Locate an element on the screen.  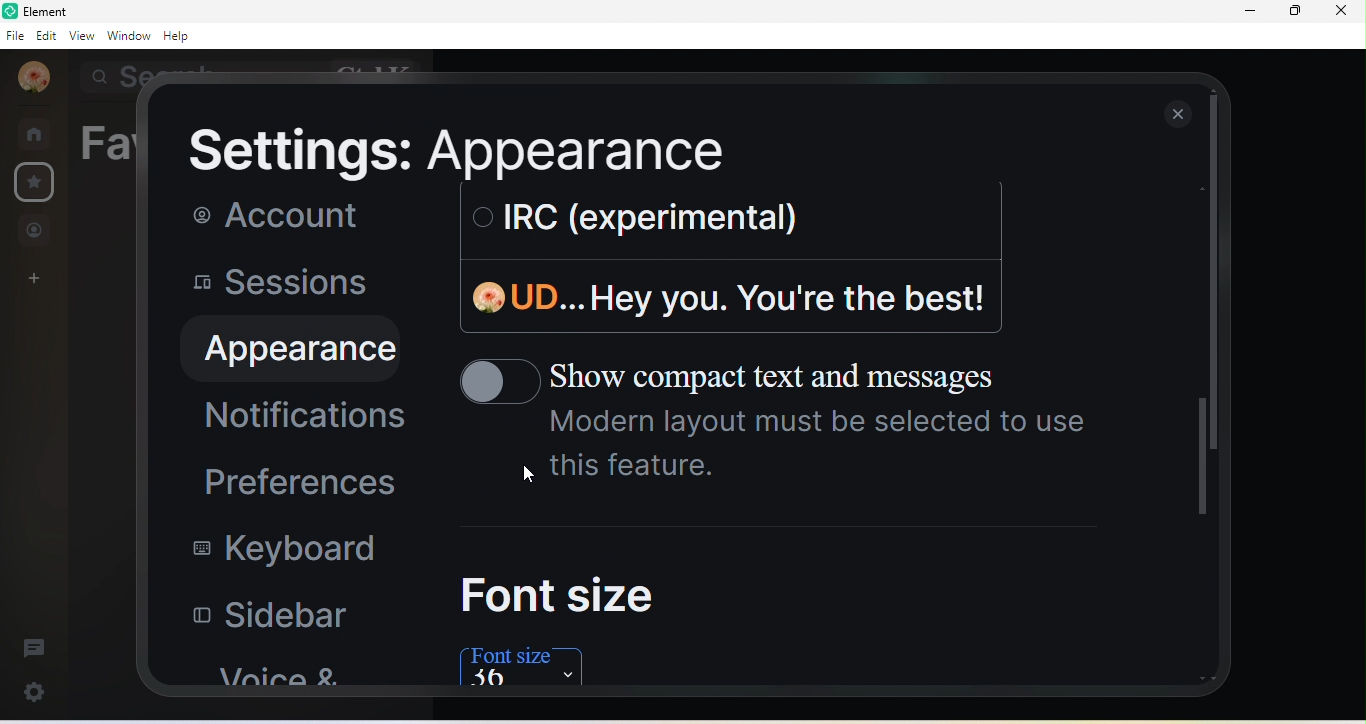
preferences is located at coordinates (290, 480).